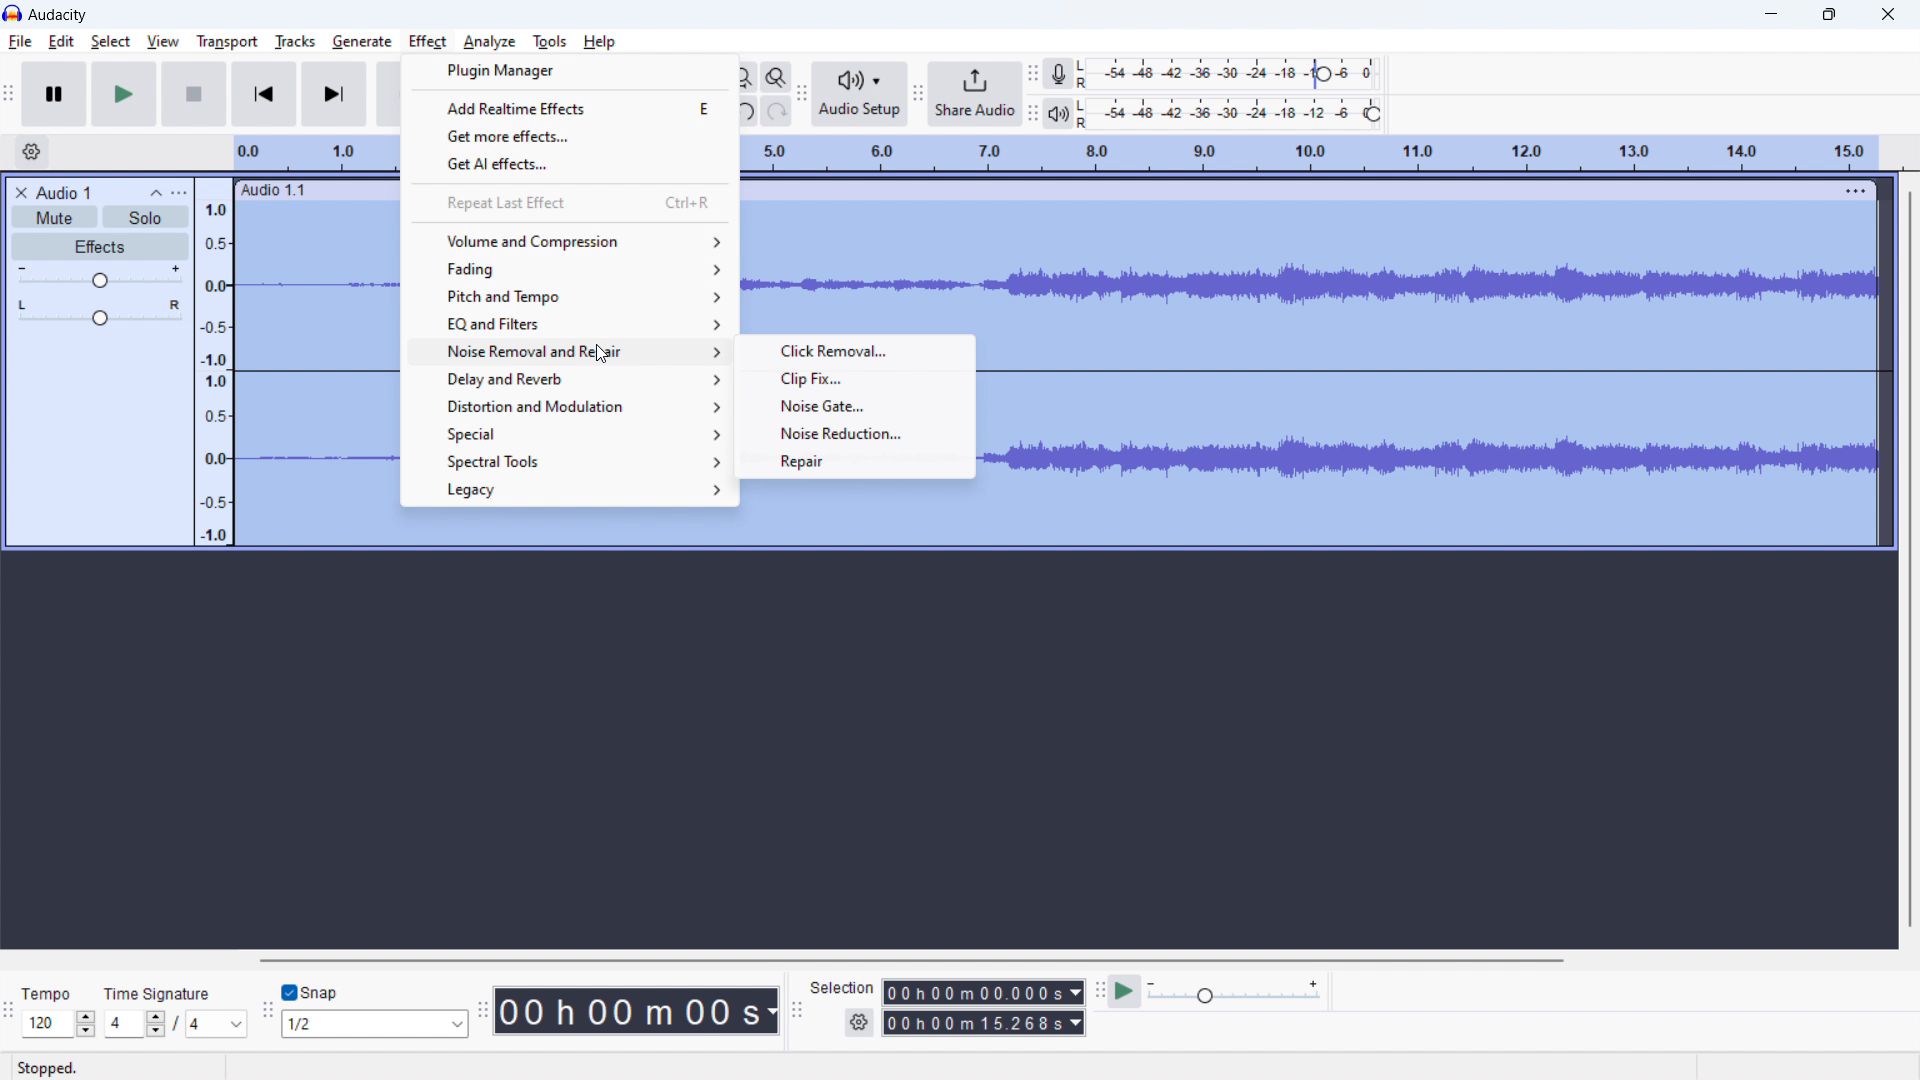 The height and width of the screenshot is (1080, 1920). Describe the element at coordinates (570, 107) in the screenshot. I see `add realtime effects` at that location.